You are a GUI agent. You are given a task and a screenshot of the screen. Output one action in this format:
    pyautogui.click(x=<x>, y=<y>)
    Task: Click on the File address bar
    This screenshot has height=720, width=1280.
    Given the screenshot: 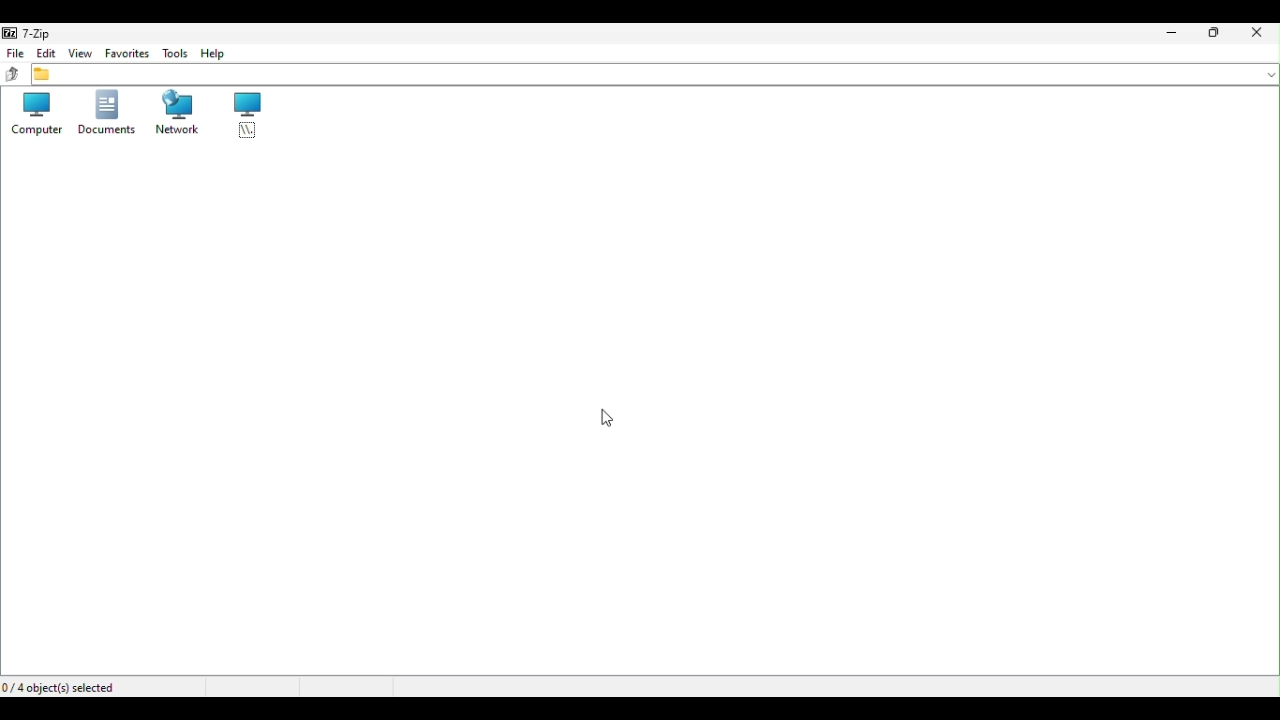 What is the action you would take?
    pyautogui.click(x=655, y=76)
    